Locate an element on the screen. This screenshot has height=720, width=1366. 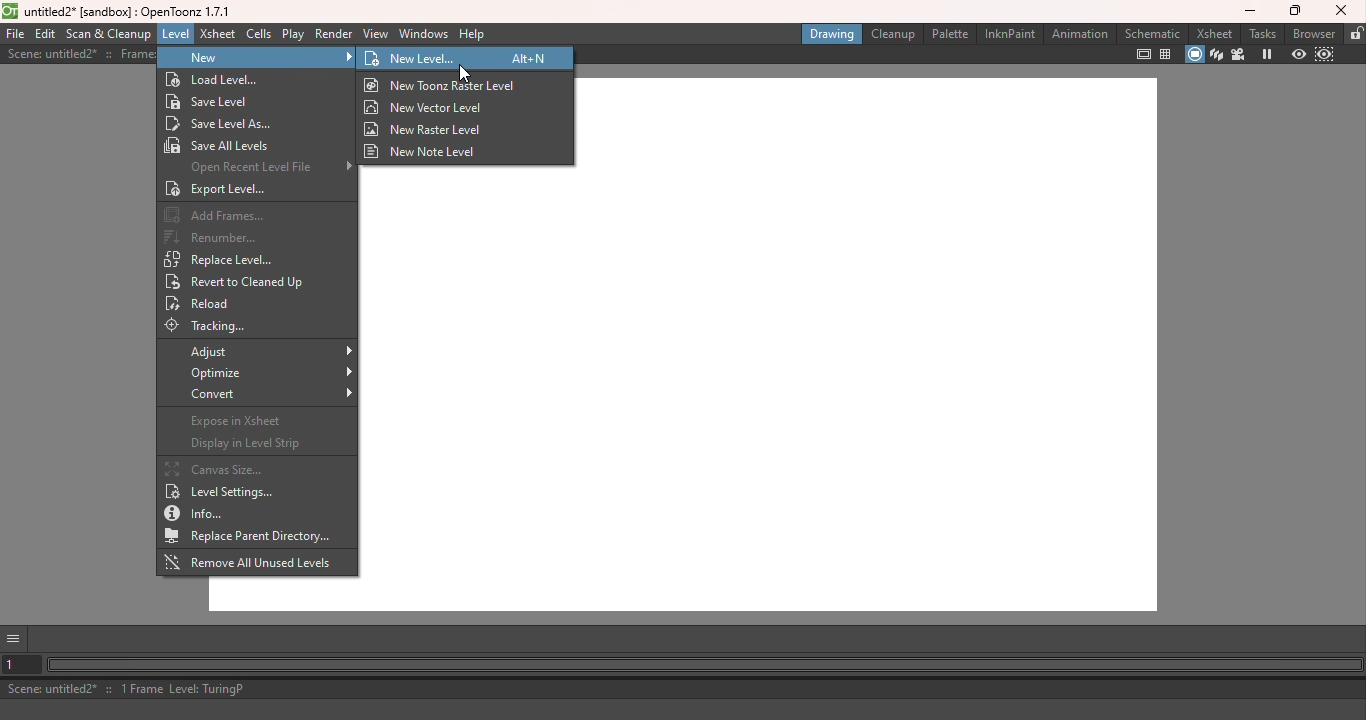
Display in level strip is located at coordinates (246, 444).